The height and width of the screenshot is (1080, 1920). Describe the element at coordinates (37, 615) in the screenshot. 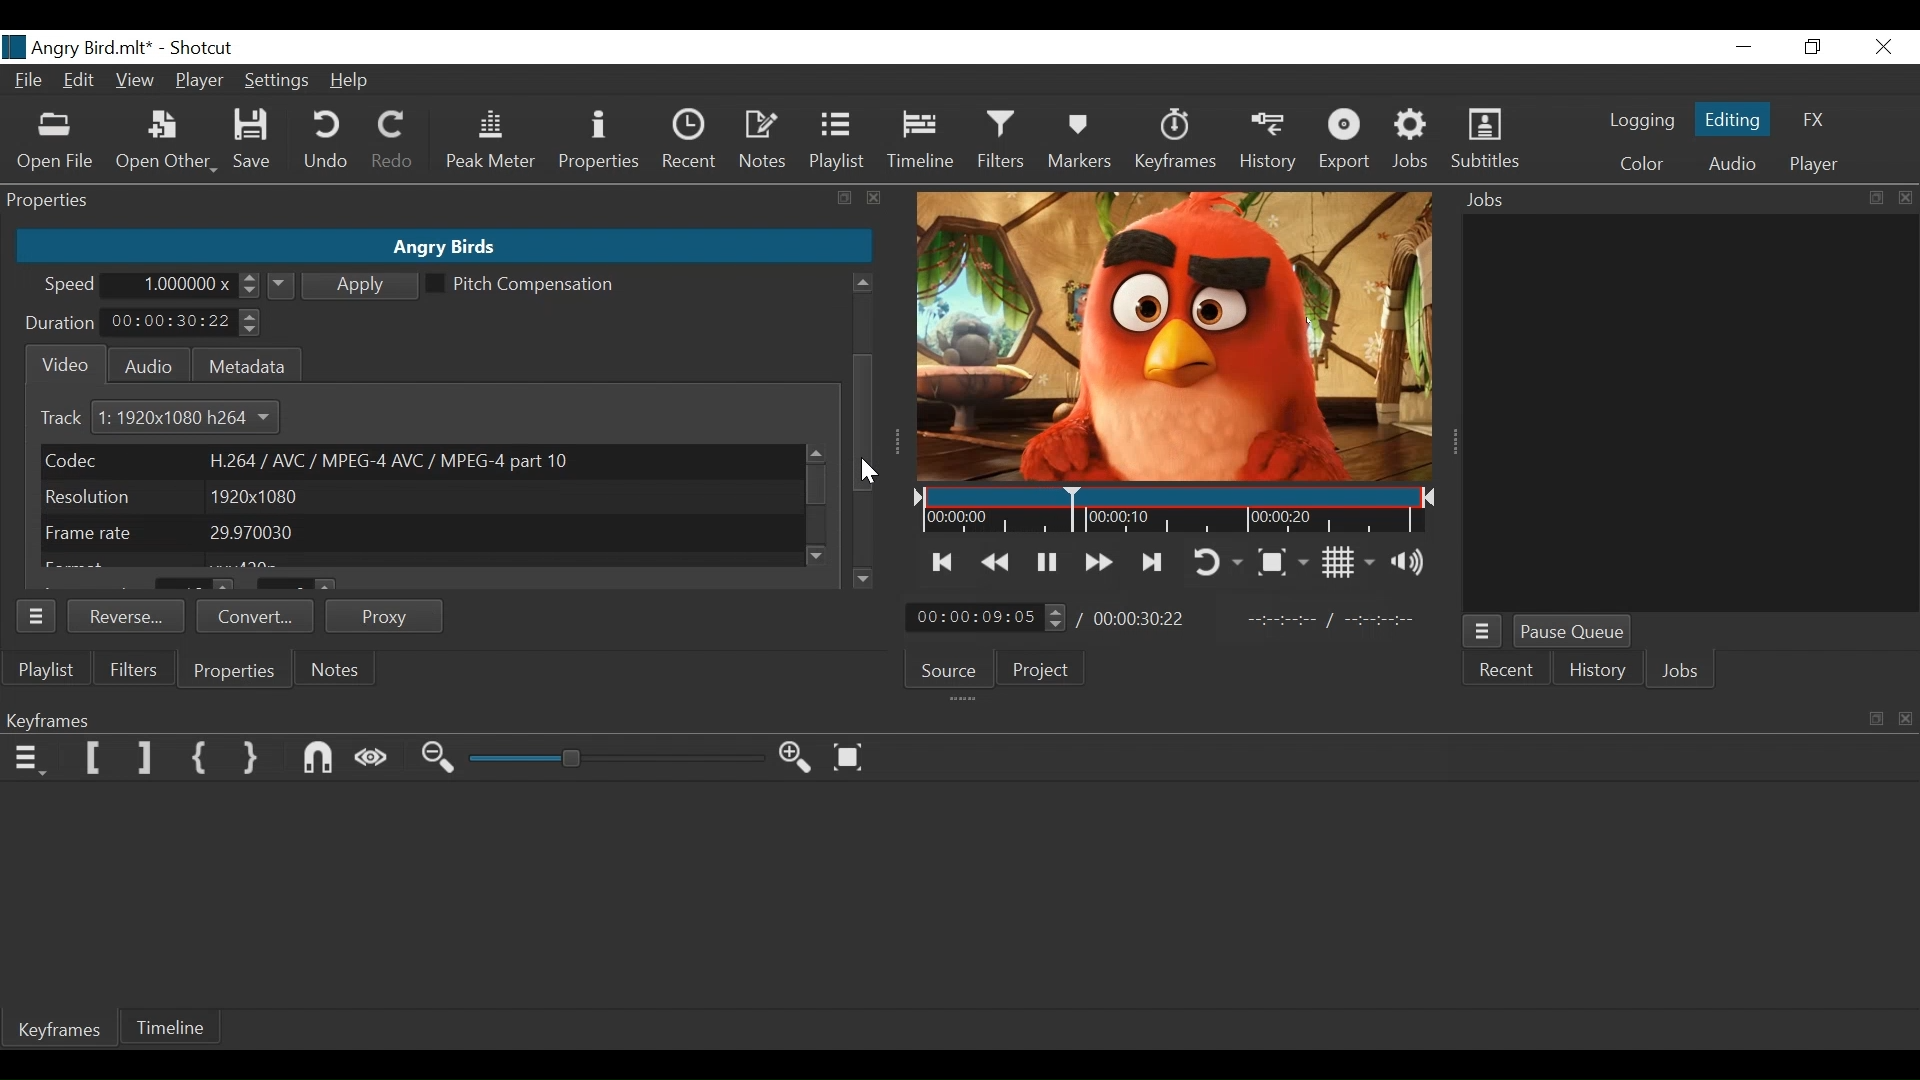

I see `Properties Panel` at that location.